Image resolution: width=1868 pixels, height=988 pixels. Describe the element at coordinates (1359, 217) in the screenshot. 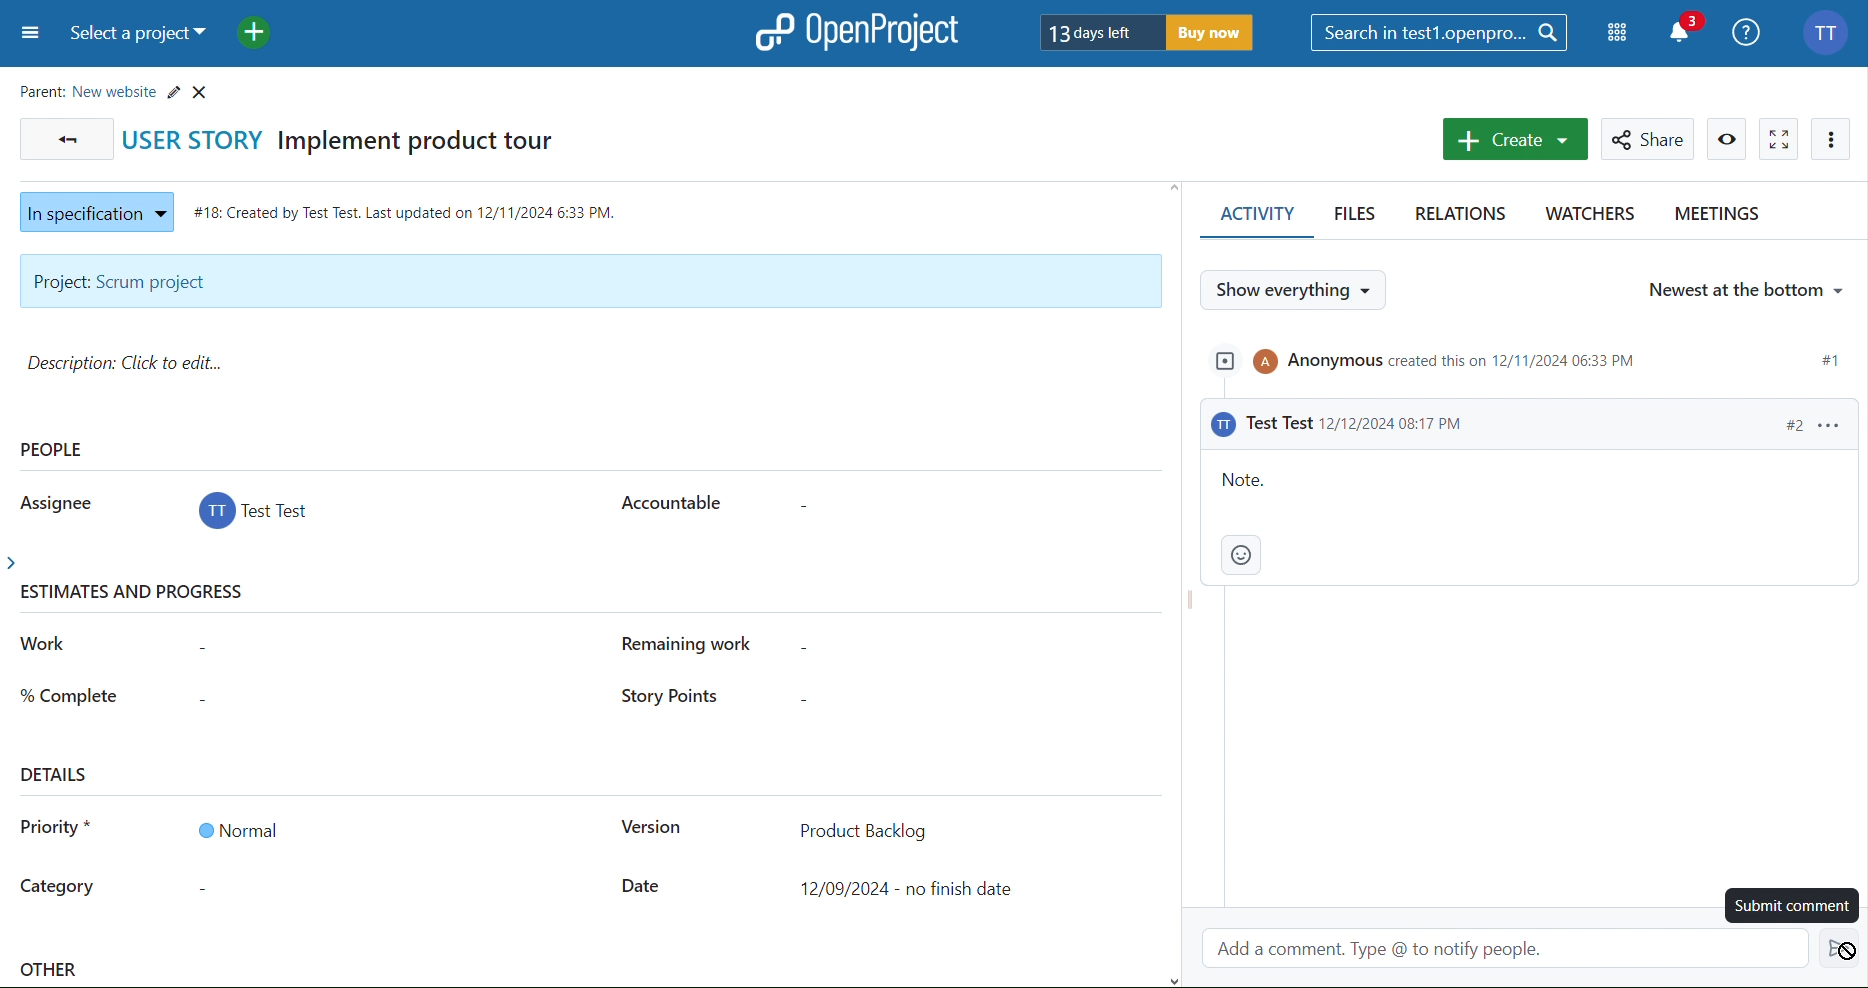

I see `Files` at that location.